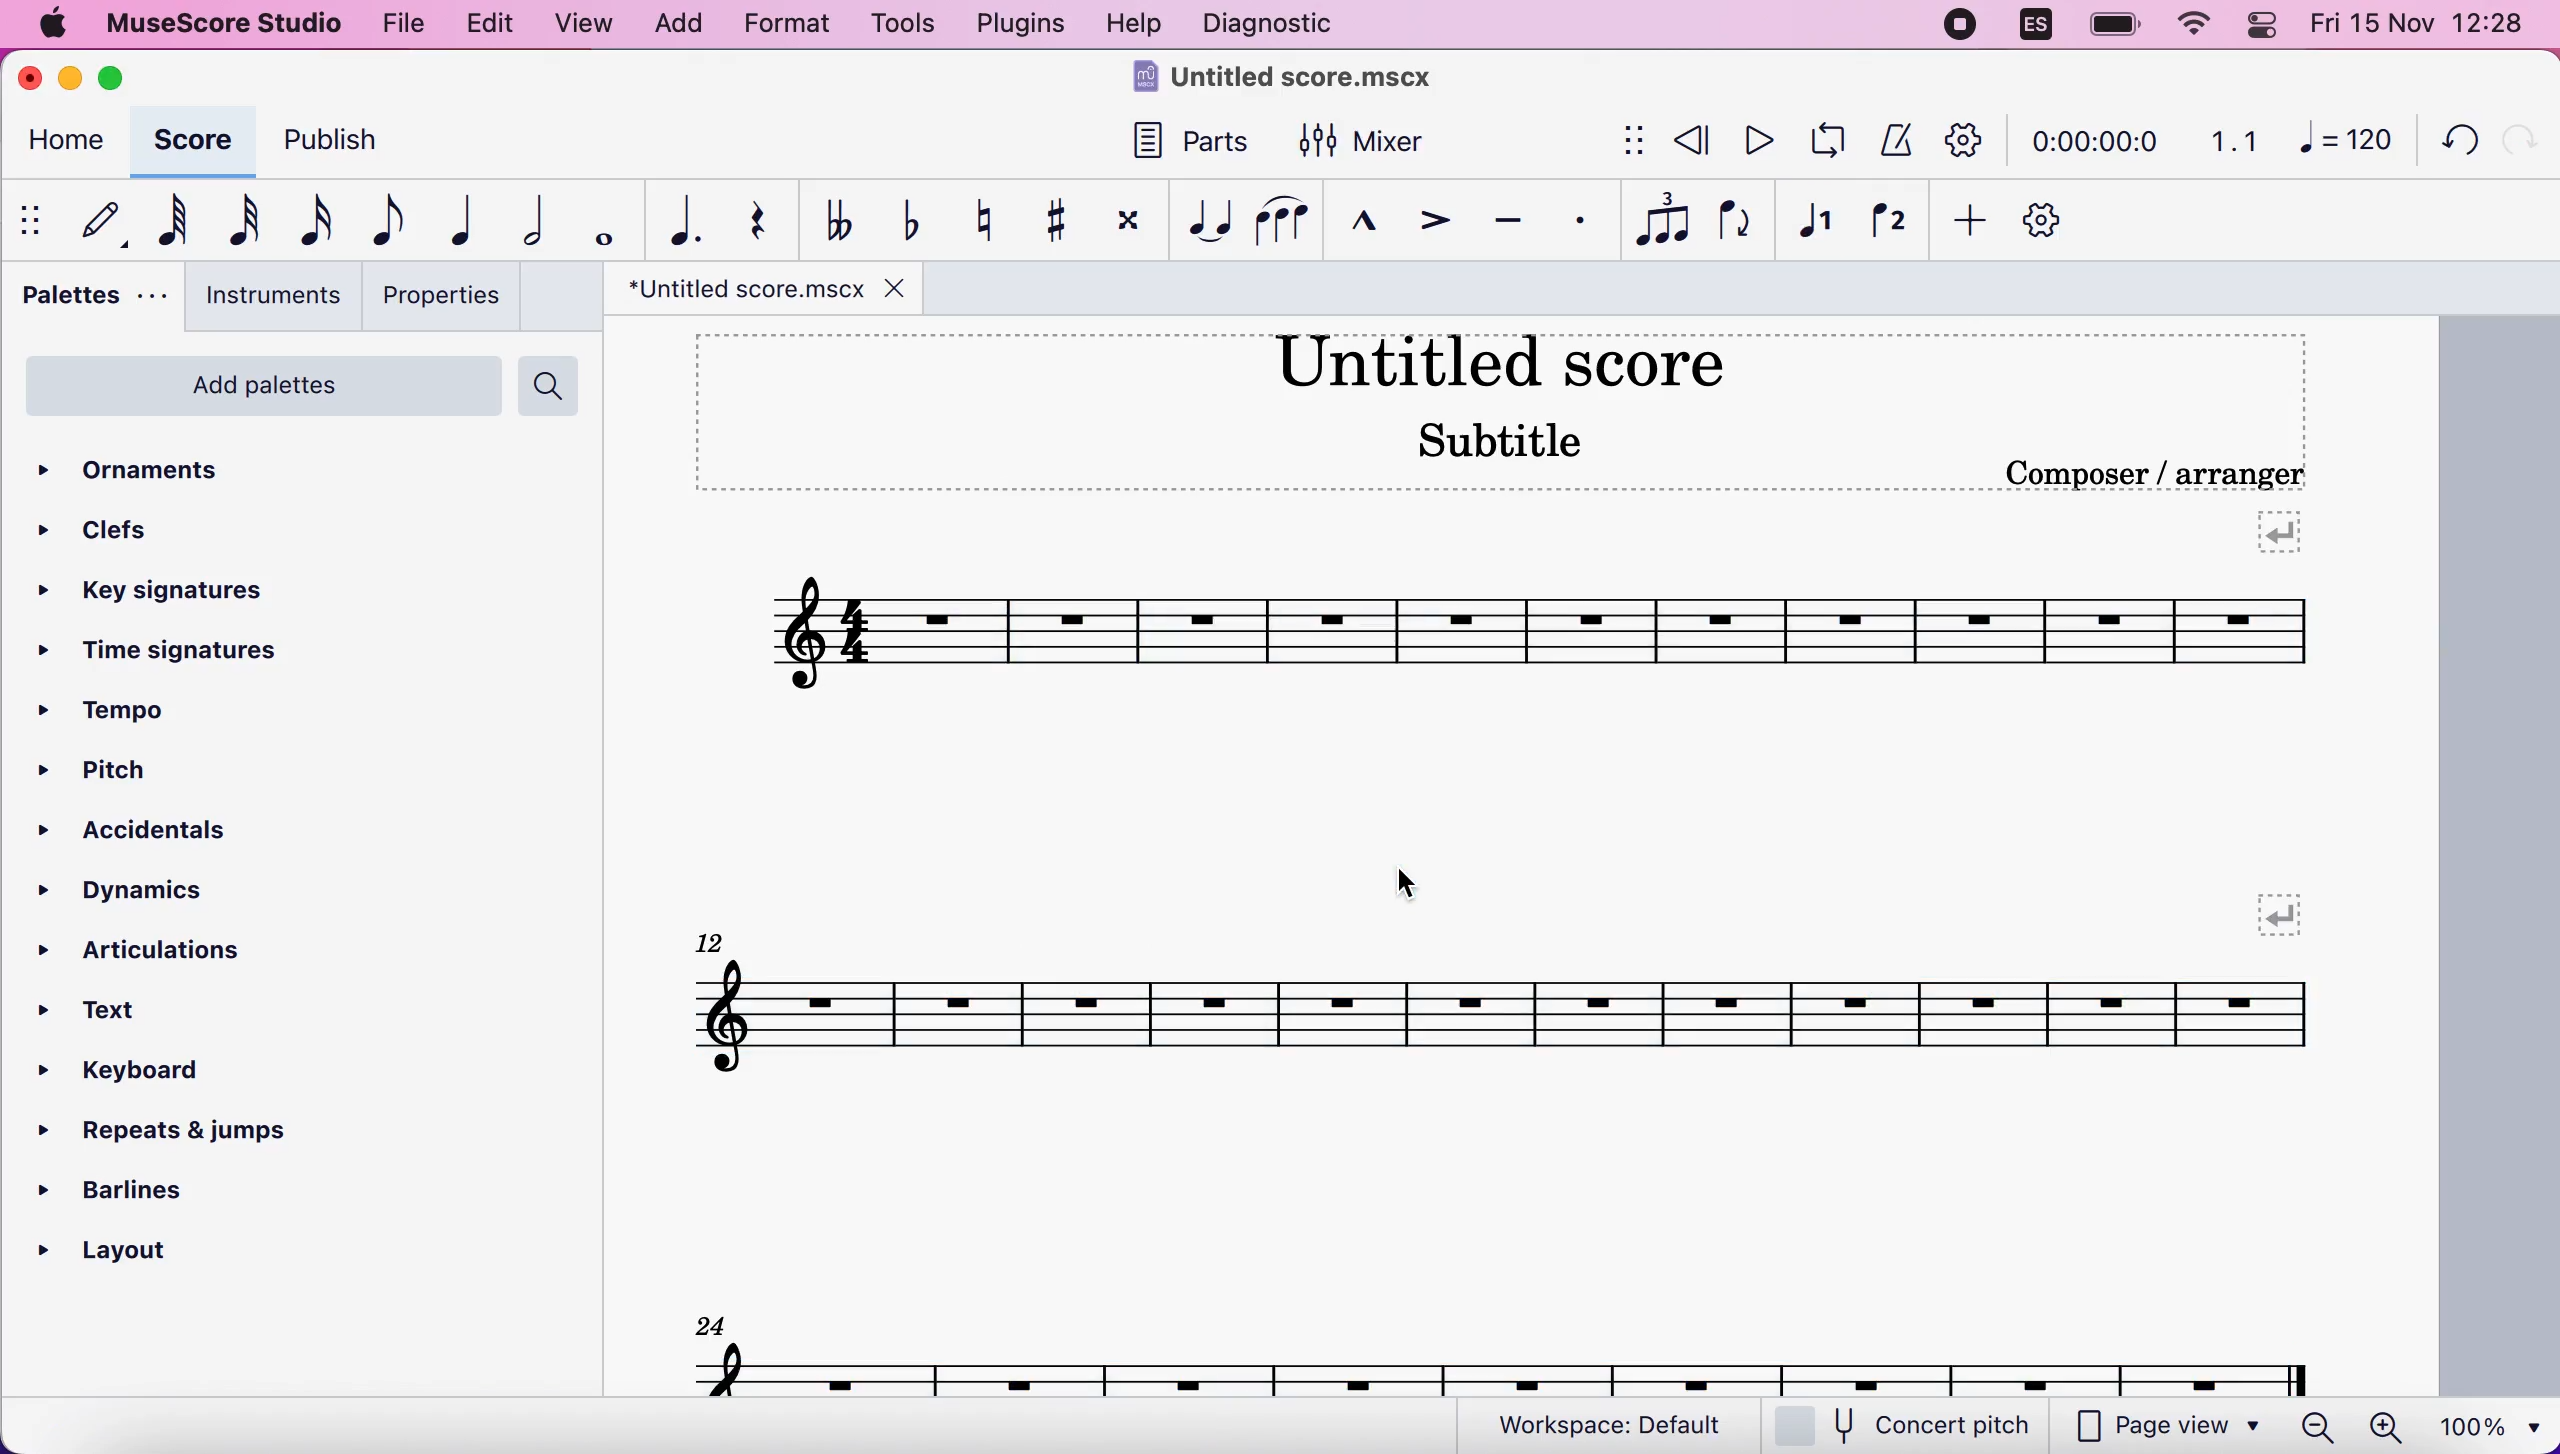 This screenshot has width=2560, height=1454. What do you see at coordinates (1282, 220) in the screenshot?
I see `slur` at bounding box center [1282, 220].